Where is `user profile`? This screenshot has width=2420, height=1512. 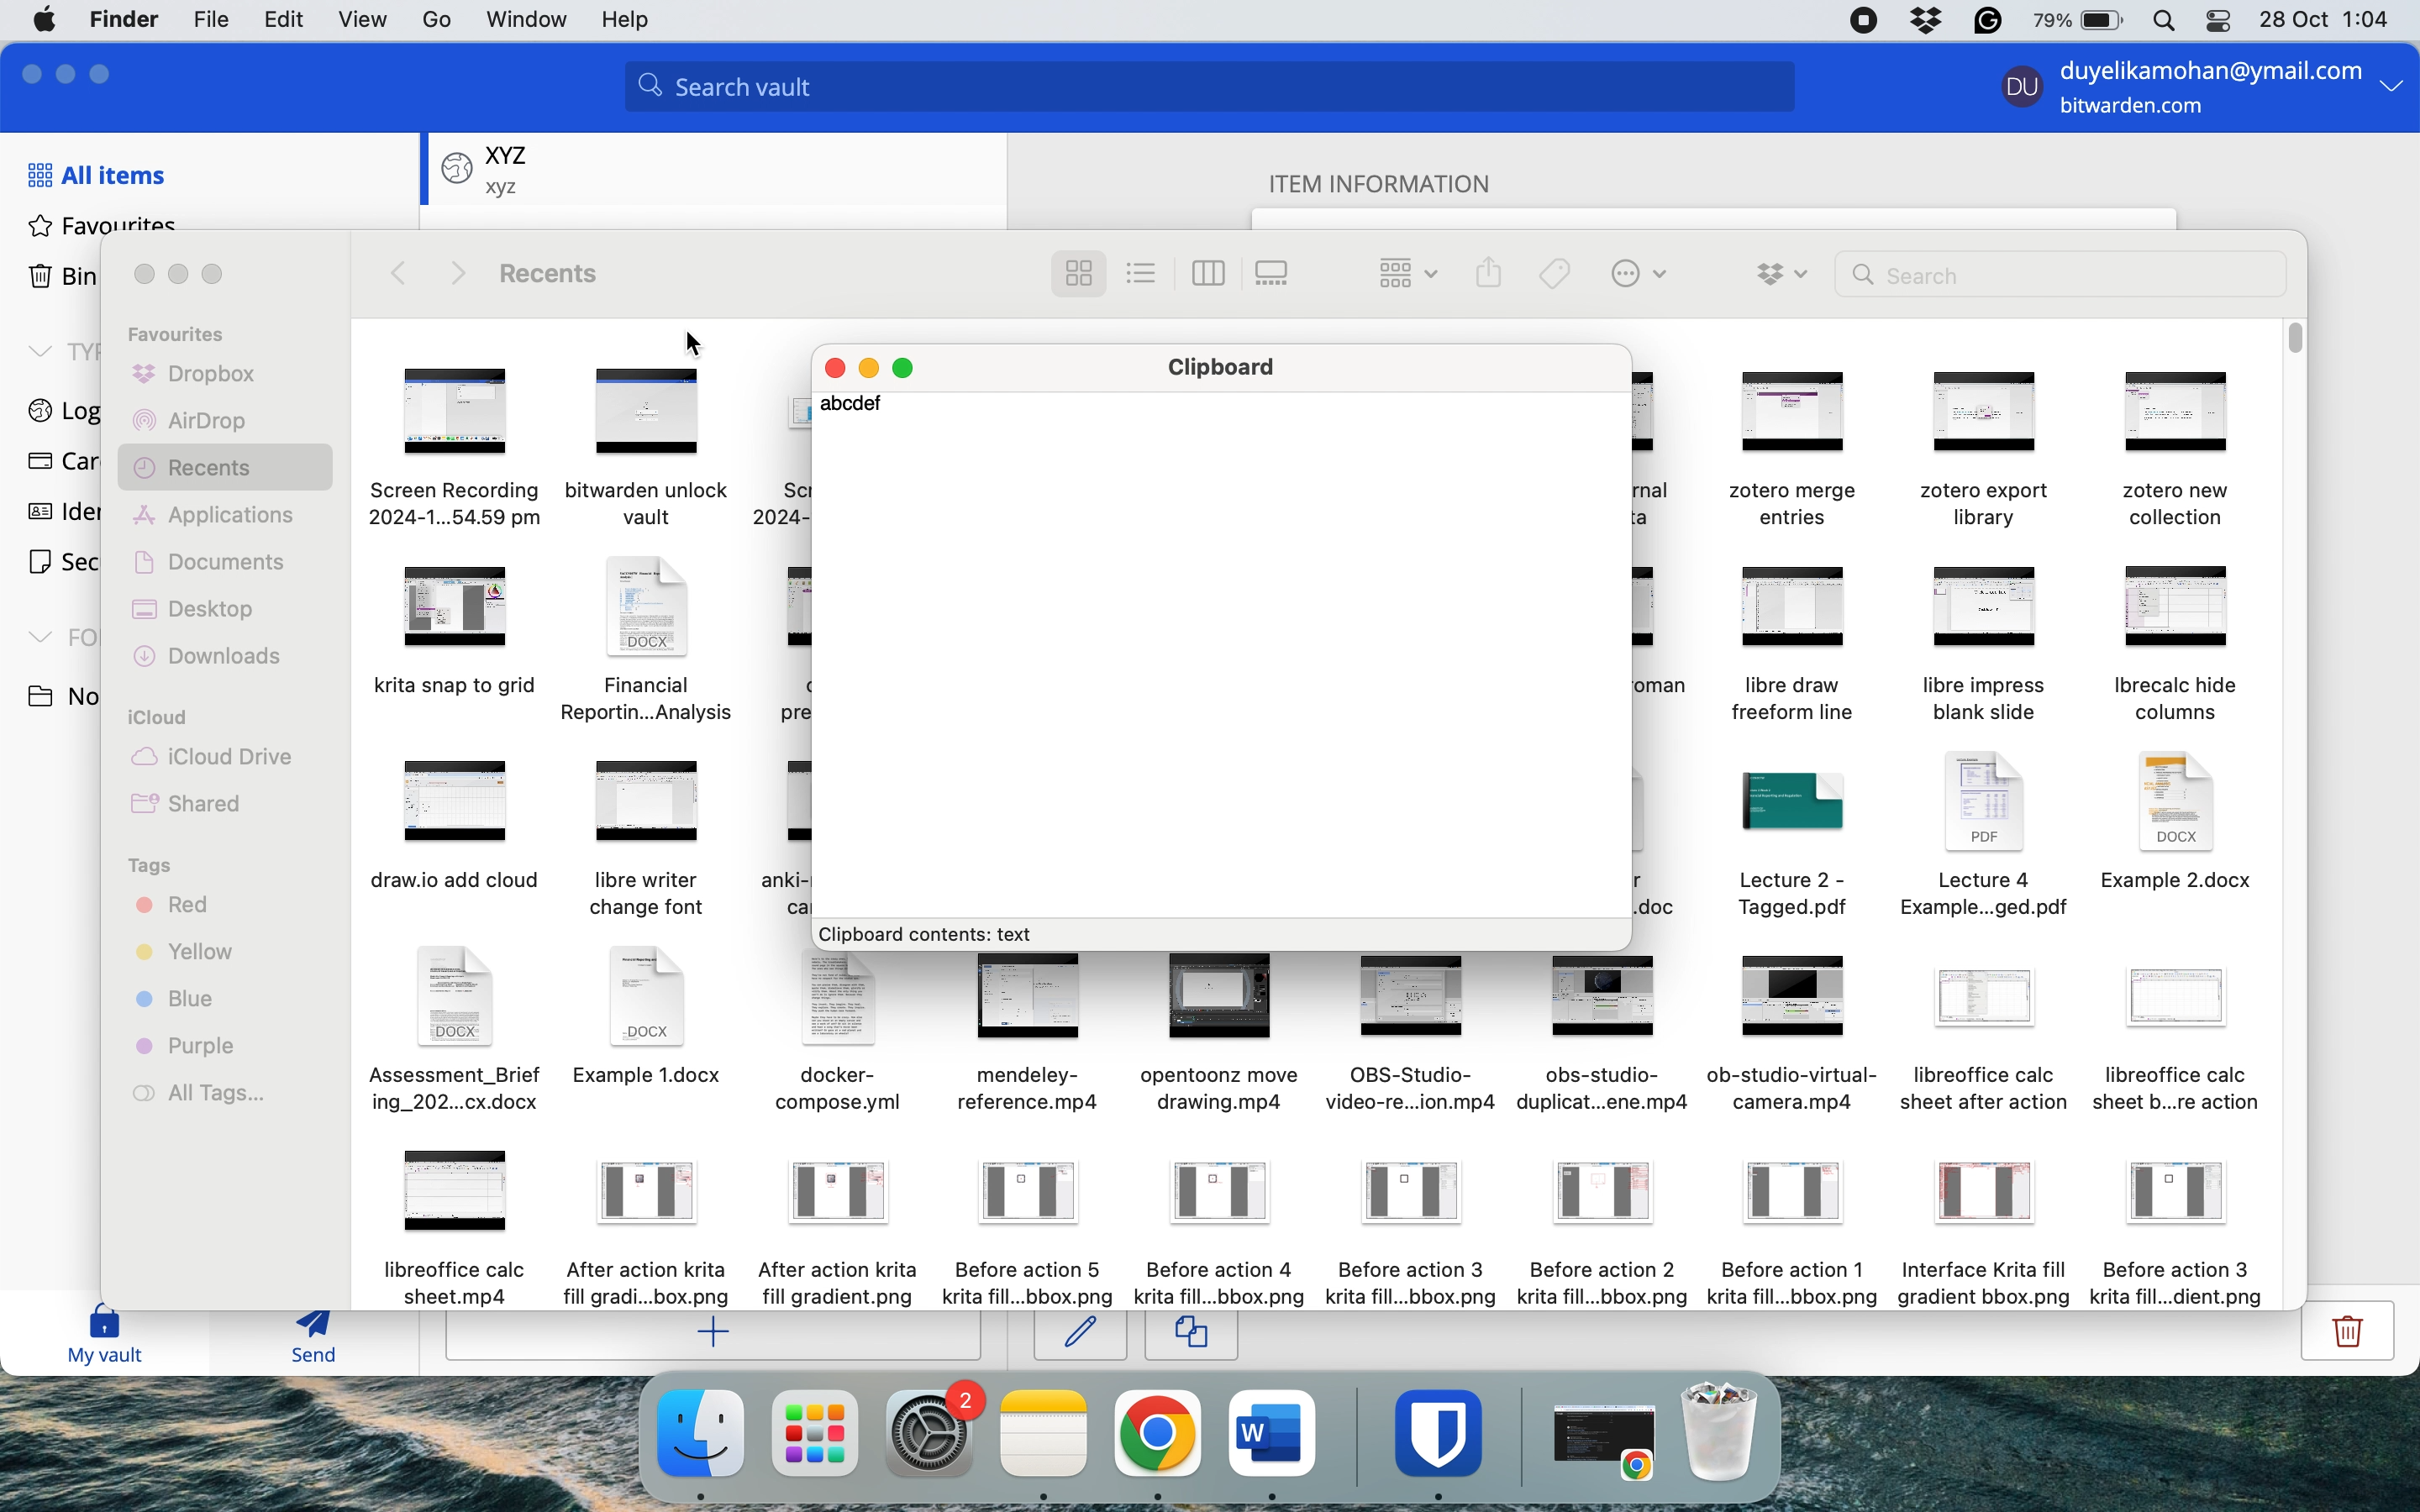
user profile is located at coordinates (2016, 91).